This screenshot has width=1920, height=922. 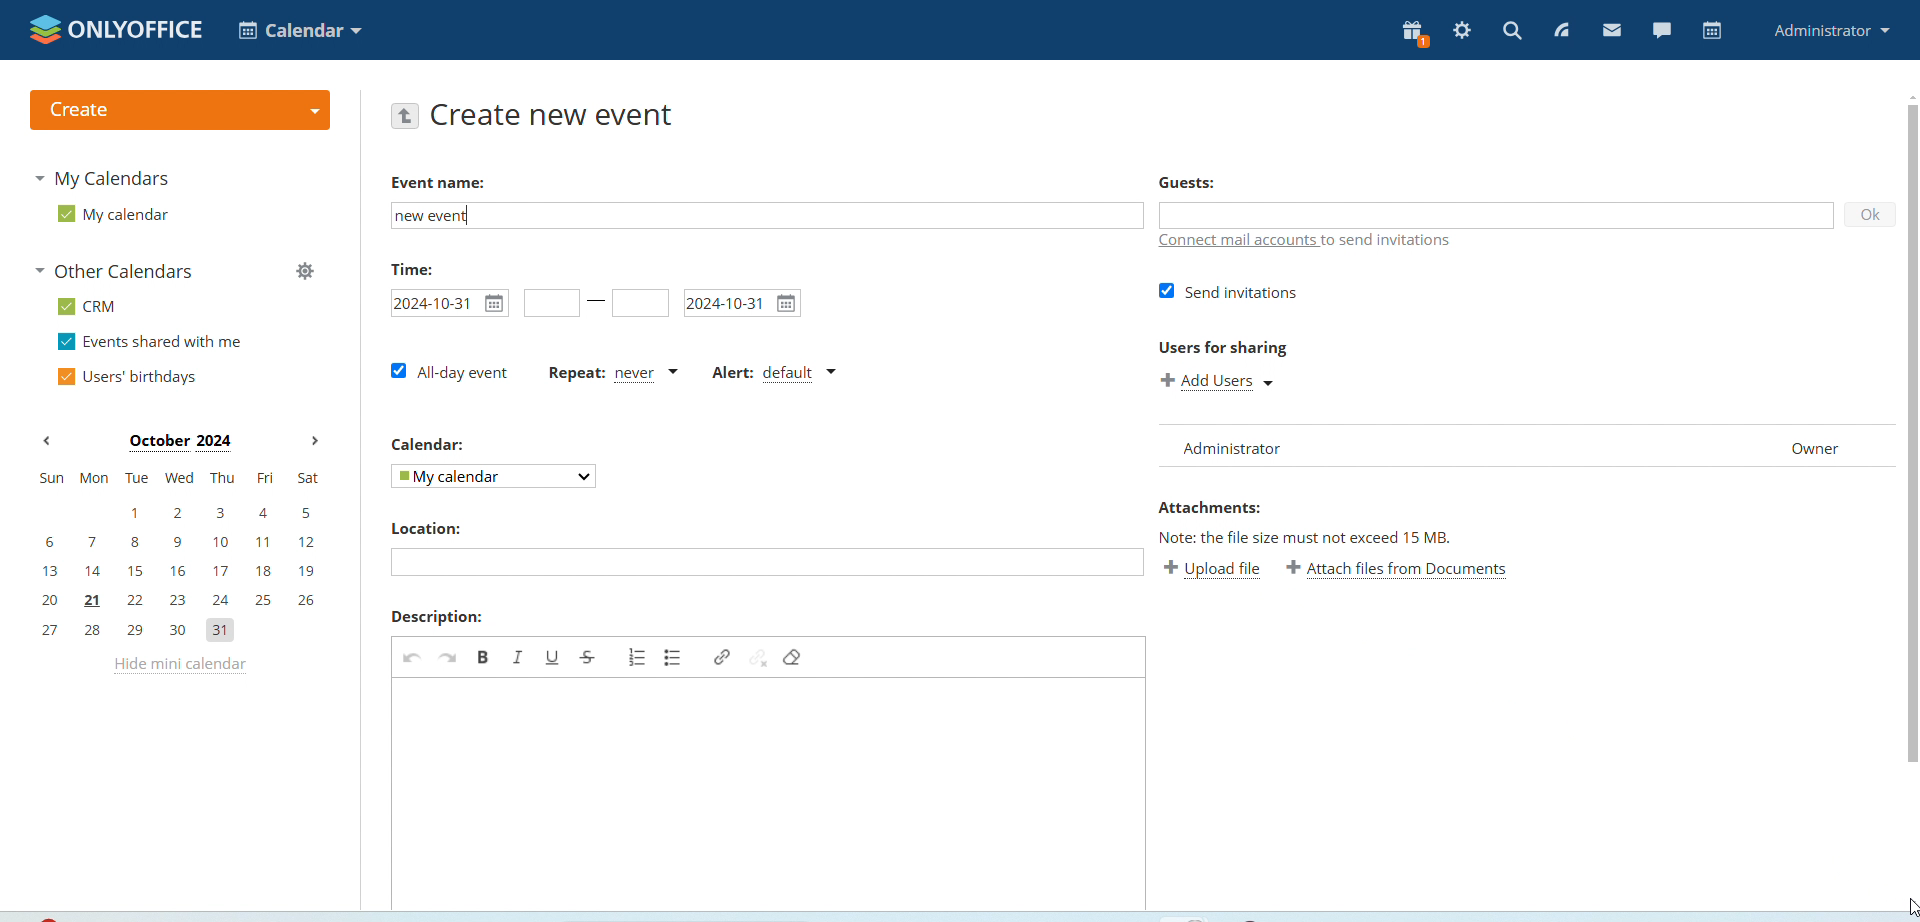 I want to click on new event, so click(x=436, y=217).